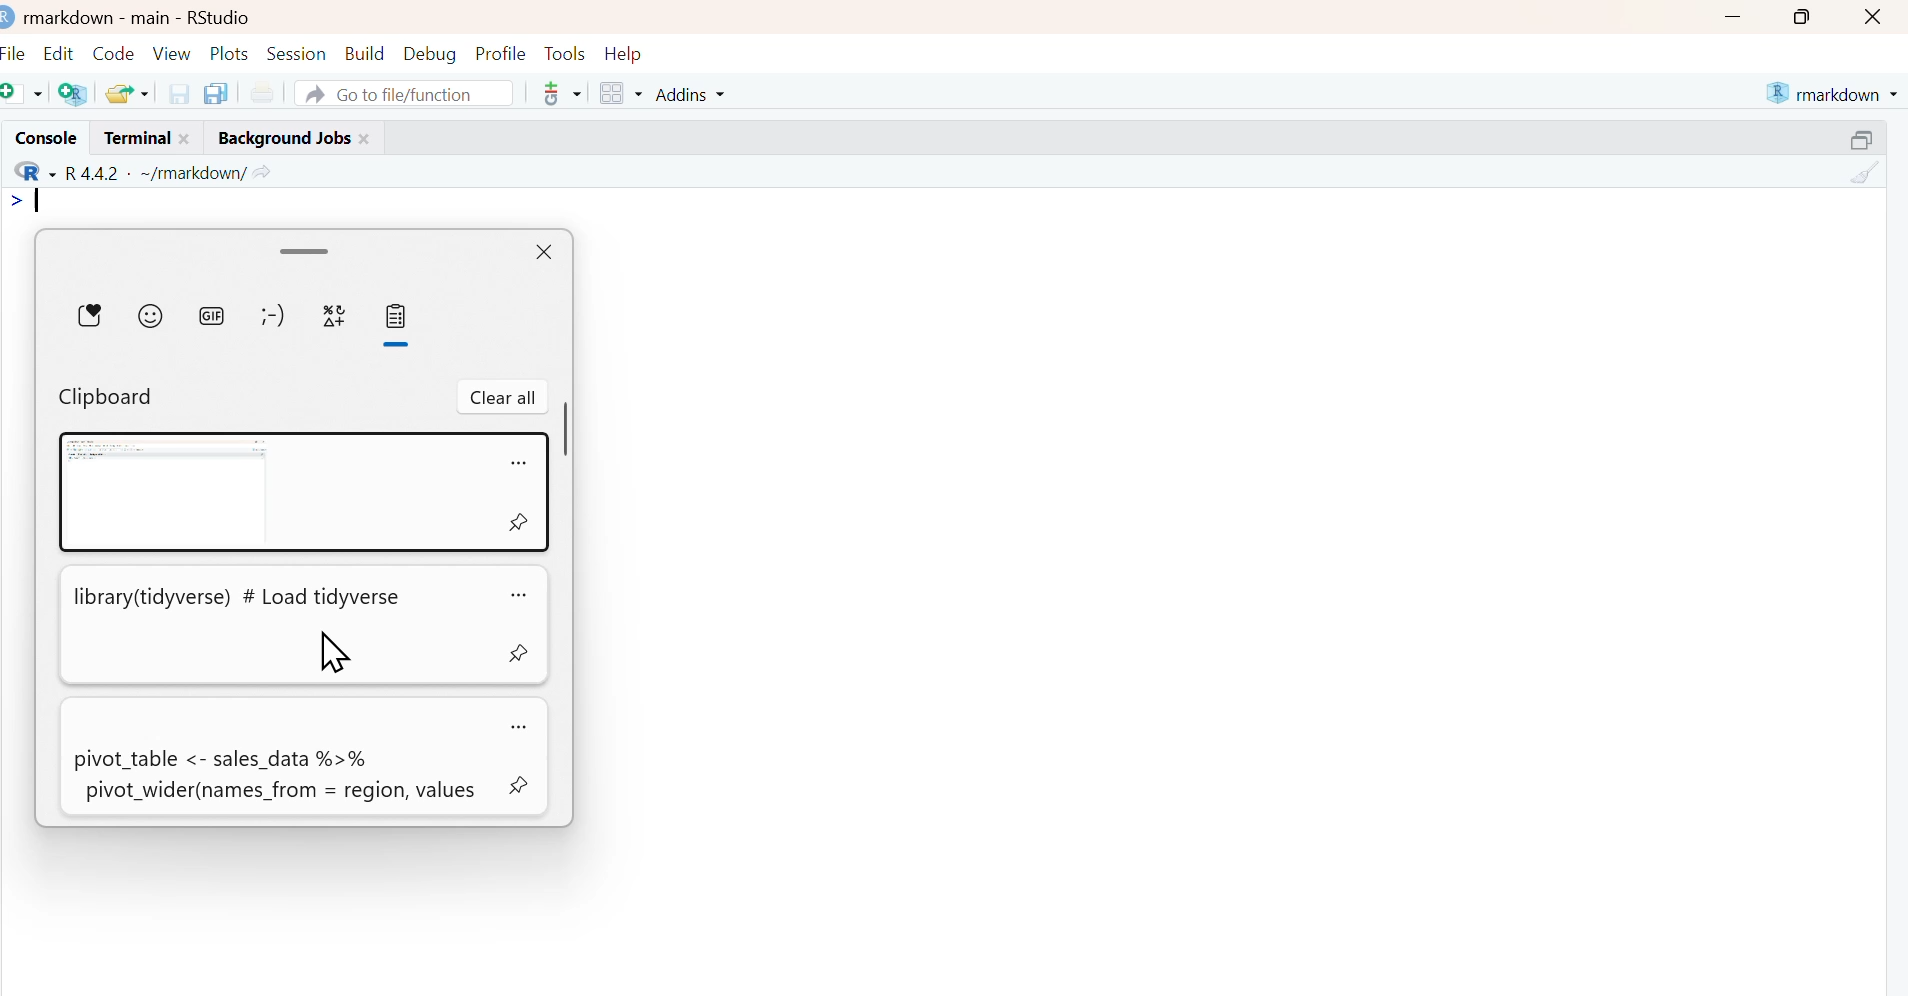 The width and height of the screenshot is (1908, 996). I want to click on close, so click(190, 137).